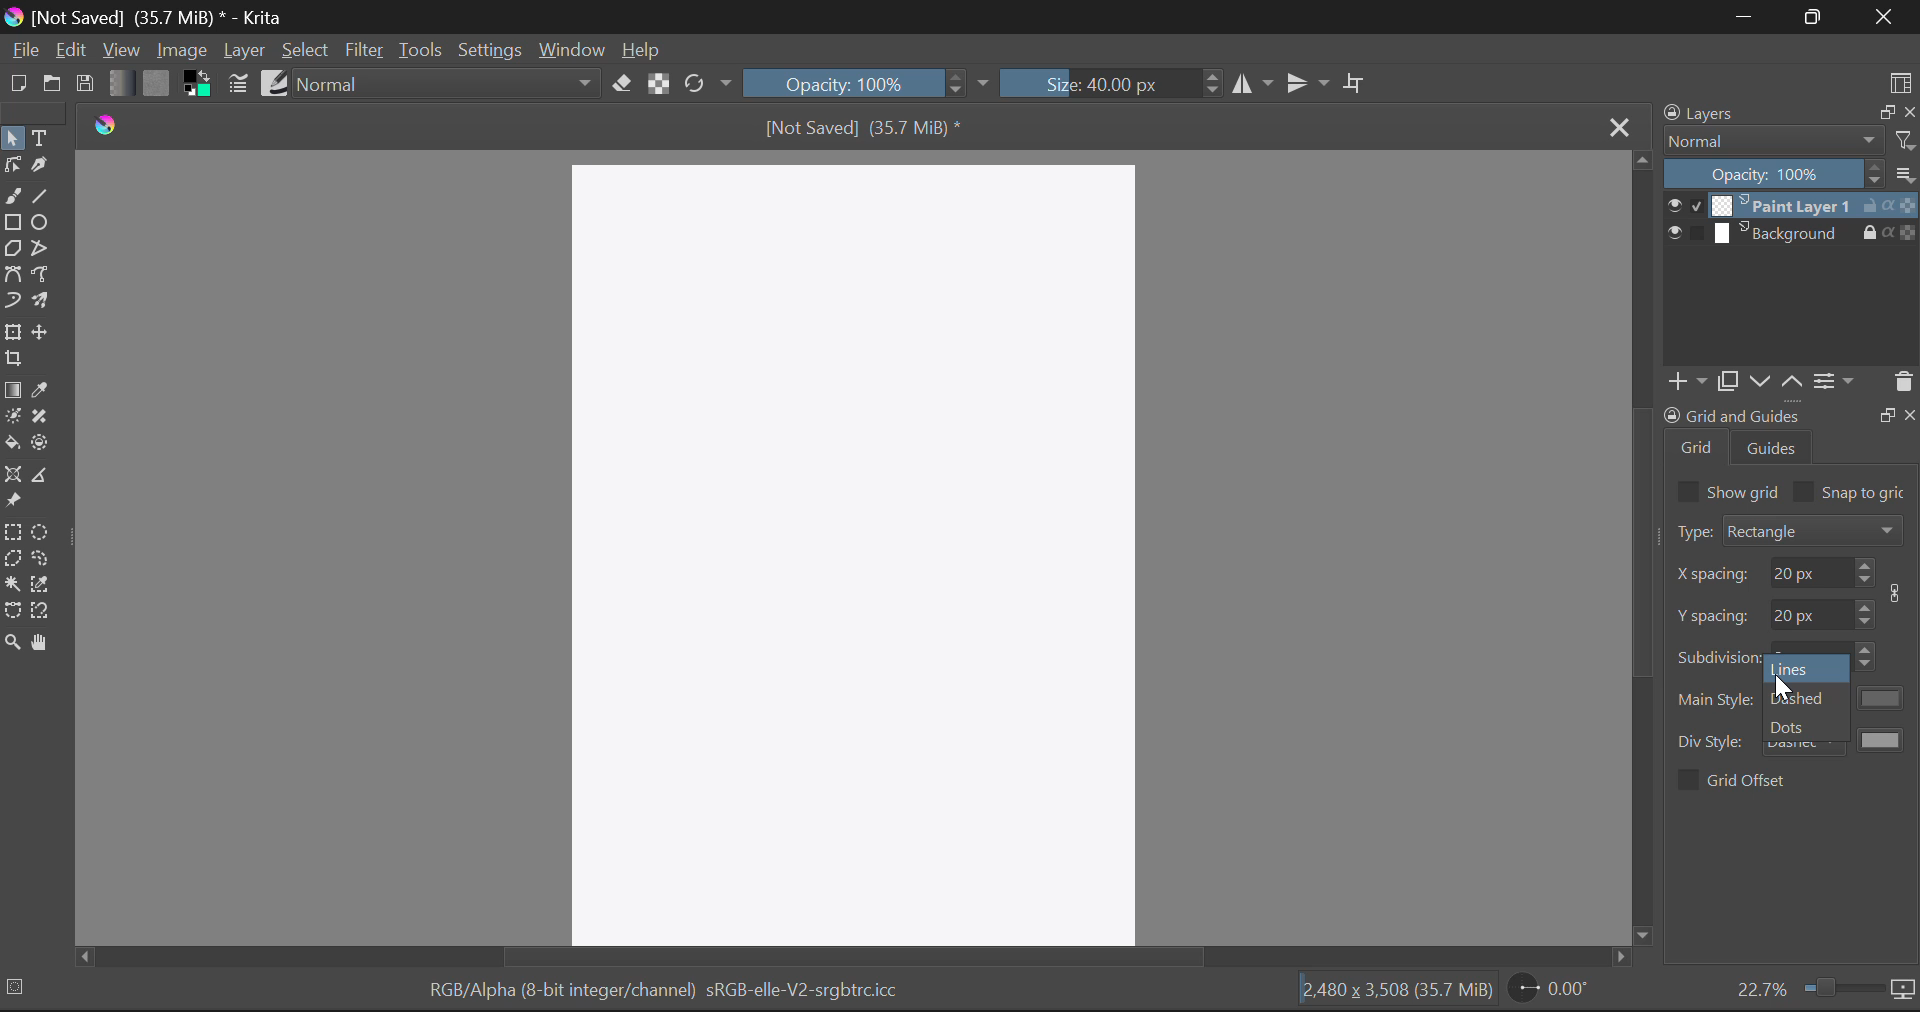 This screenshot has height=1012, width=1920. What do you see at coordinates (12, 643) in the screenshot?
I see `Zoom` at bounding box center [12, 643].